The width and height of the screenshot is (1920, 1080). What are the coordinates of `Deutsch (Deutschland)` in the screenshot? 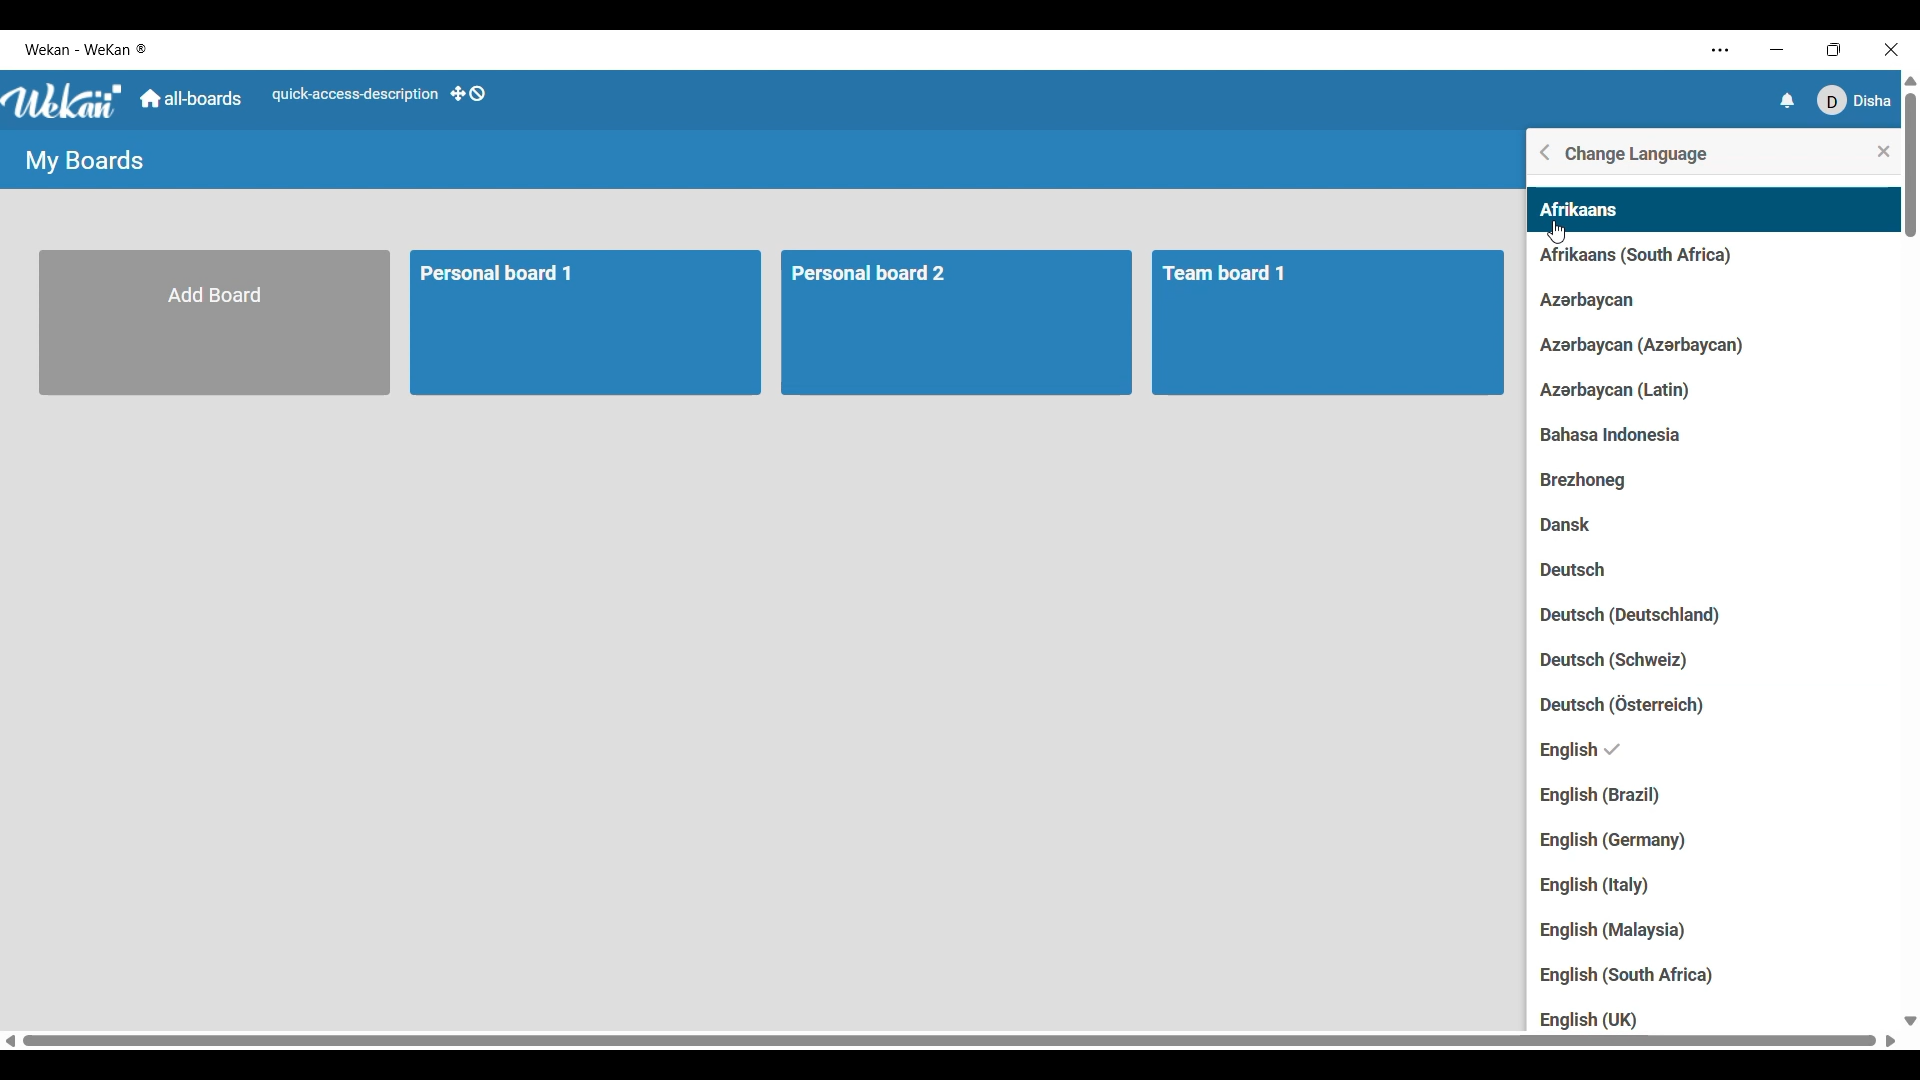 It's located at (1633, 617).